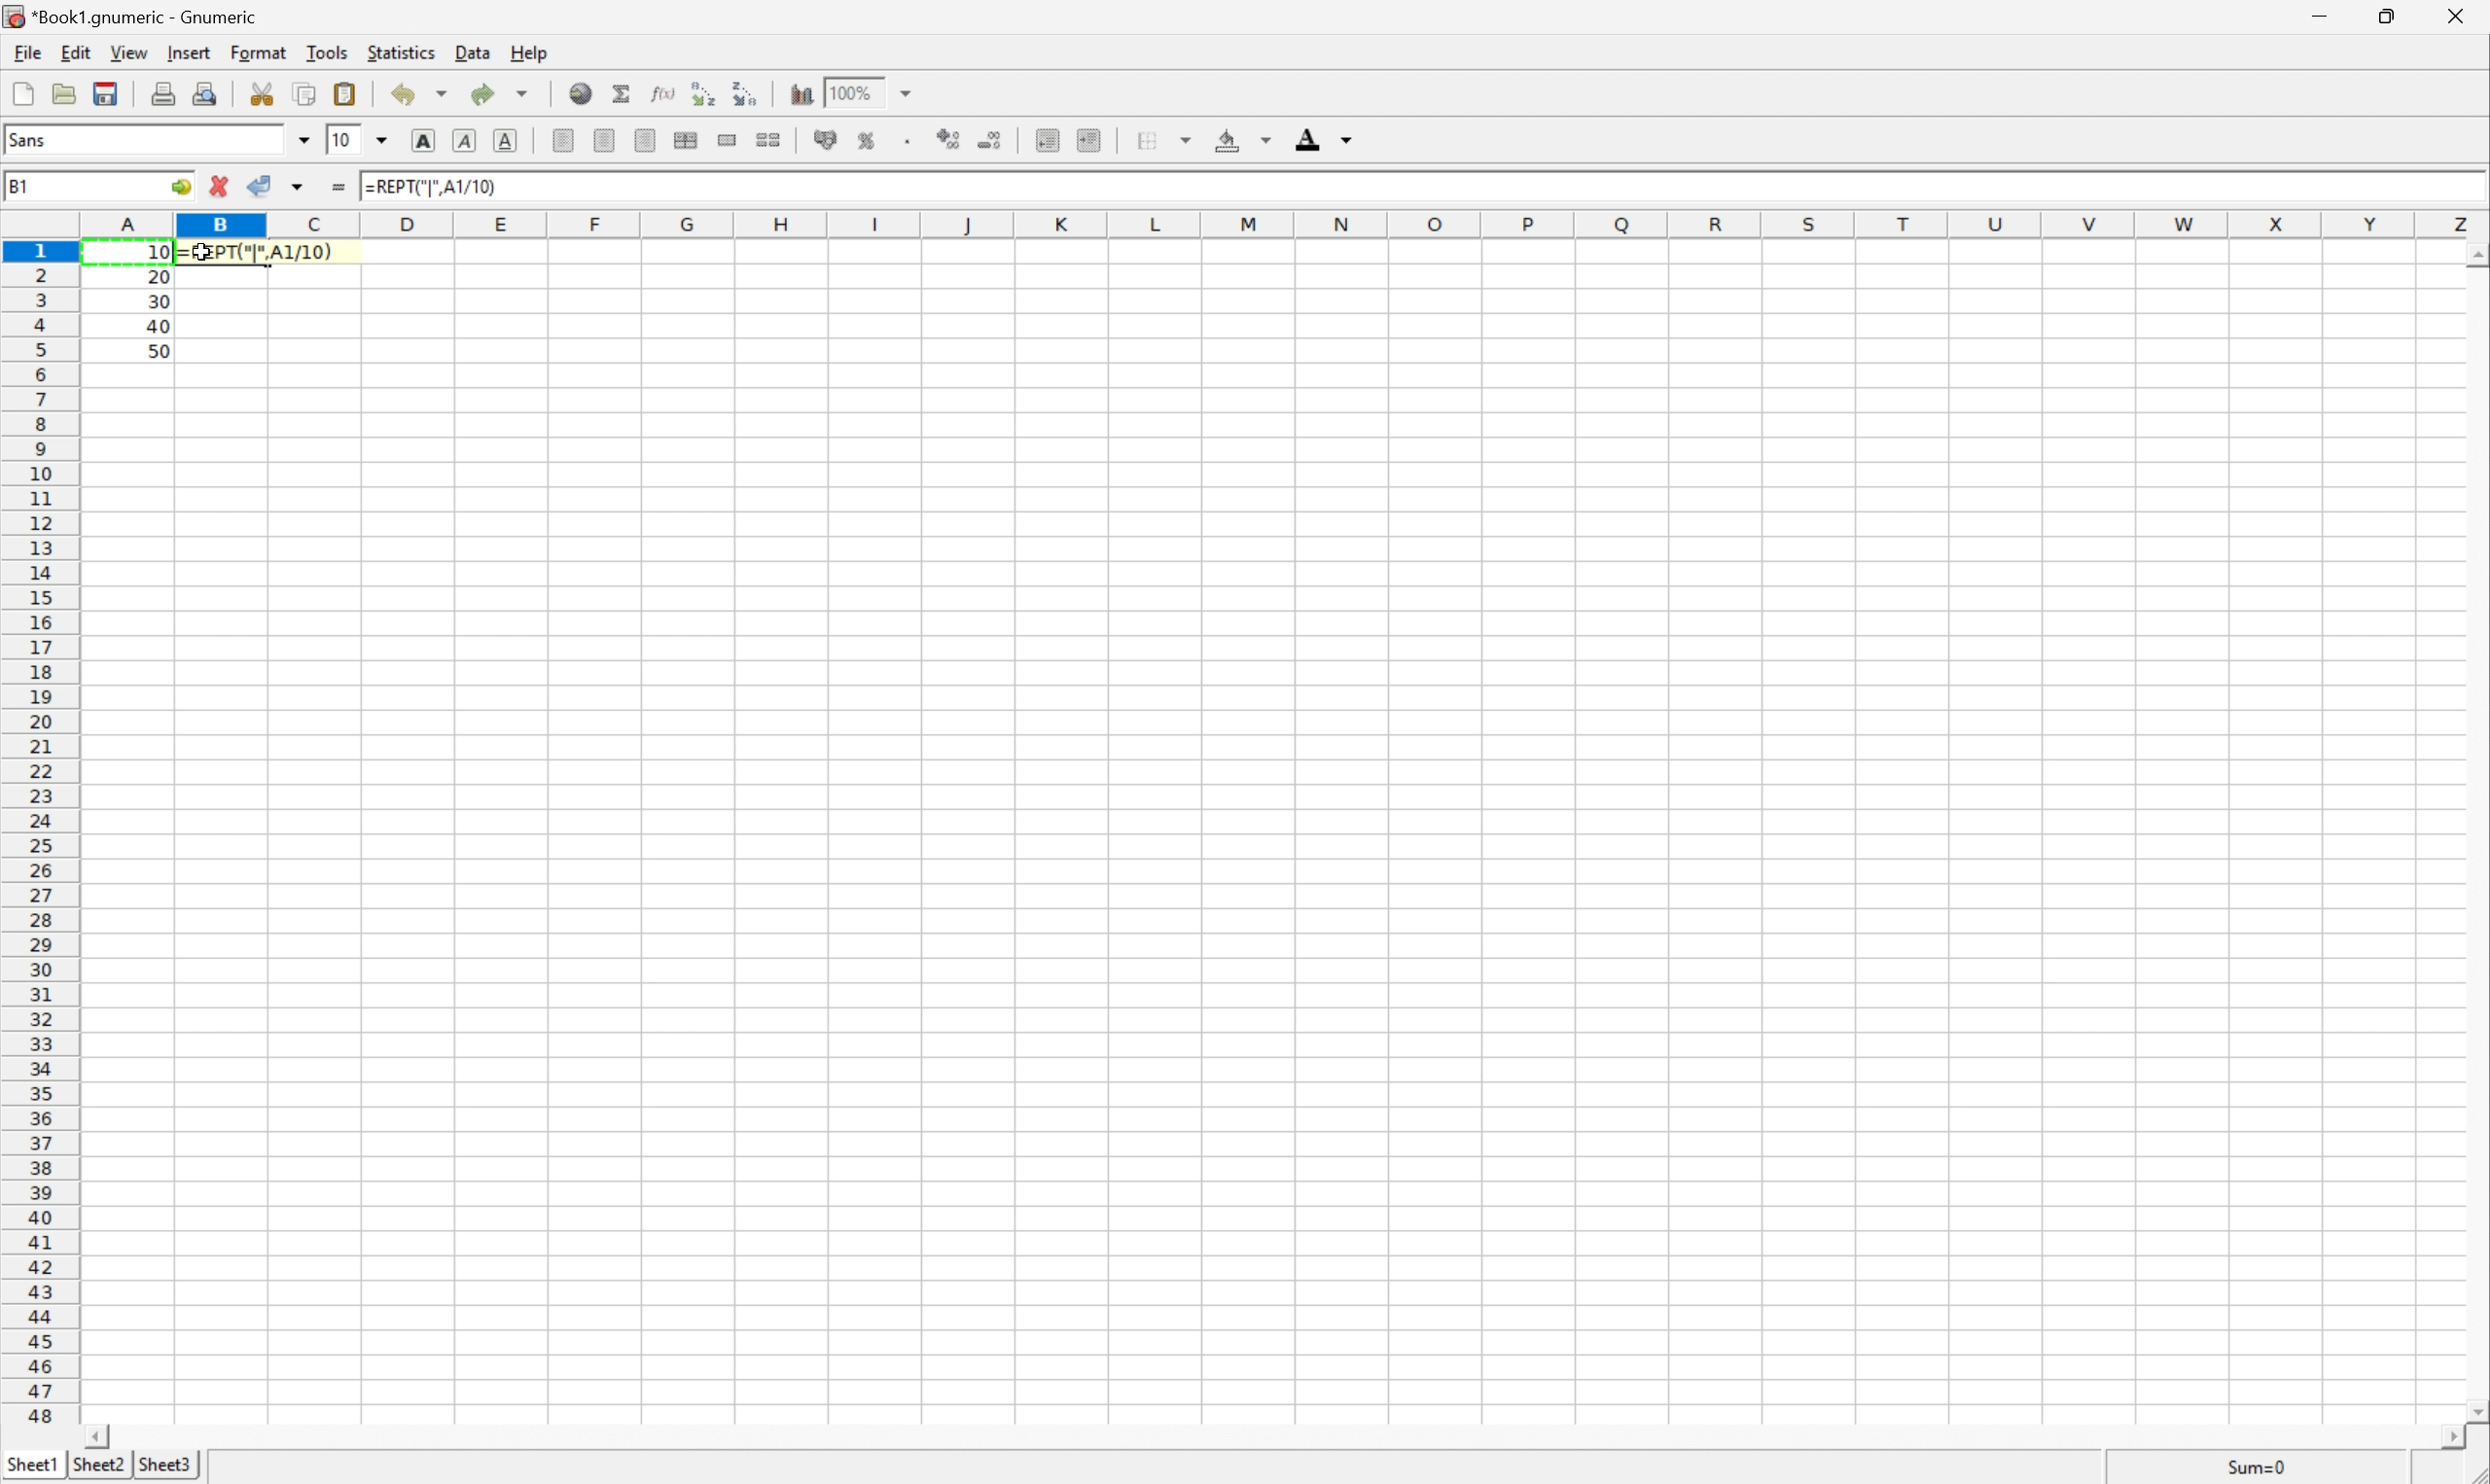  What do you see at coordinates (526, 52) in the screenshot?
I see `Help` at bounding box center [526, 52].